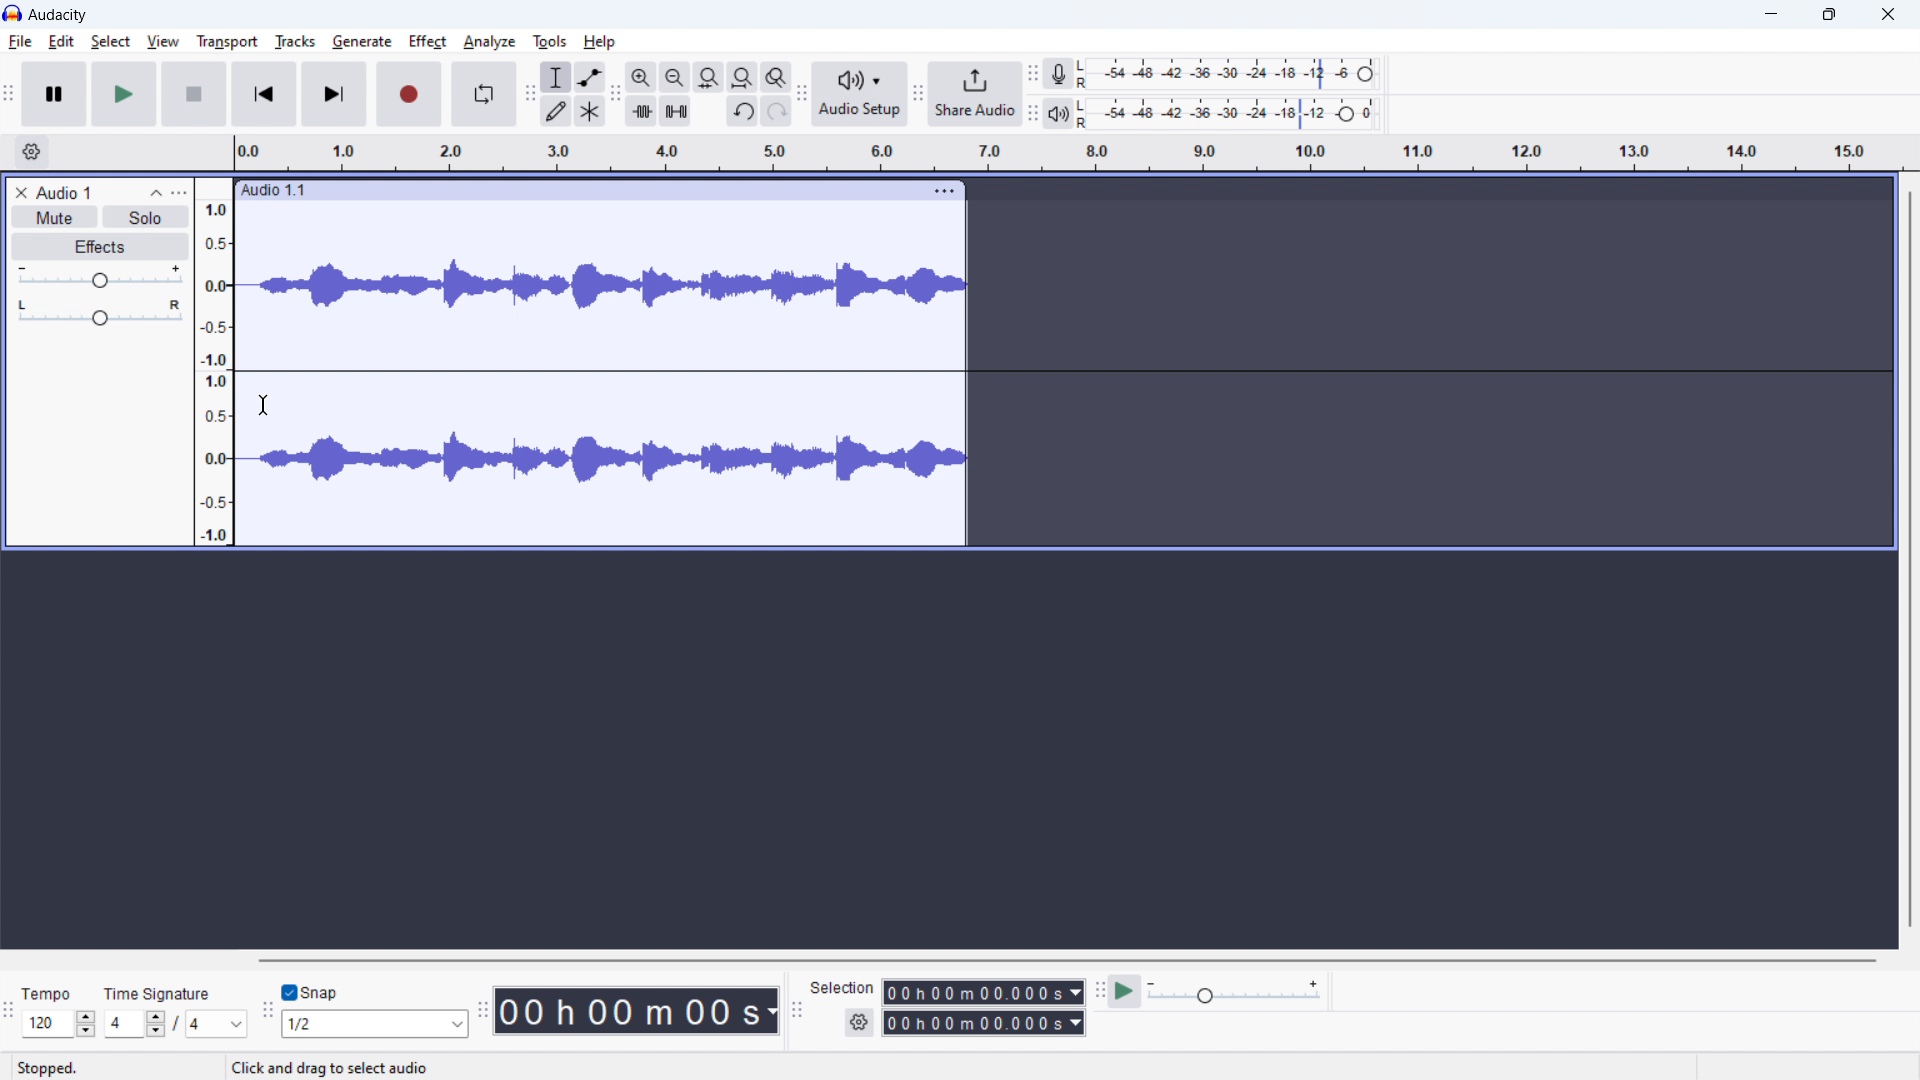 The width and height of the screenshot is (1920, 1080). I want to click on fit selection to width, so click(708, 76).